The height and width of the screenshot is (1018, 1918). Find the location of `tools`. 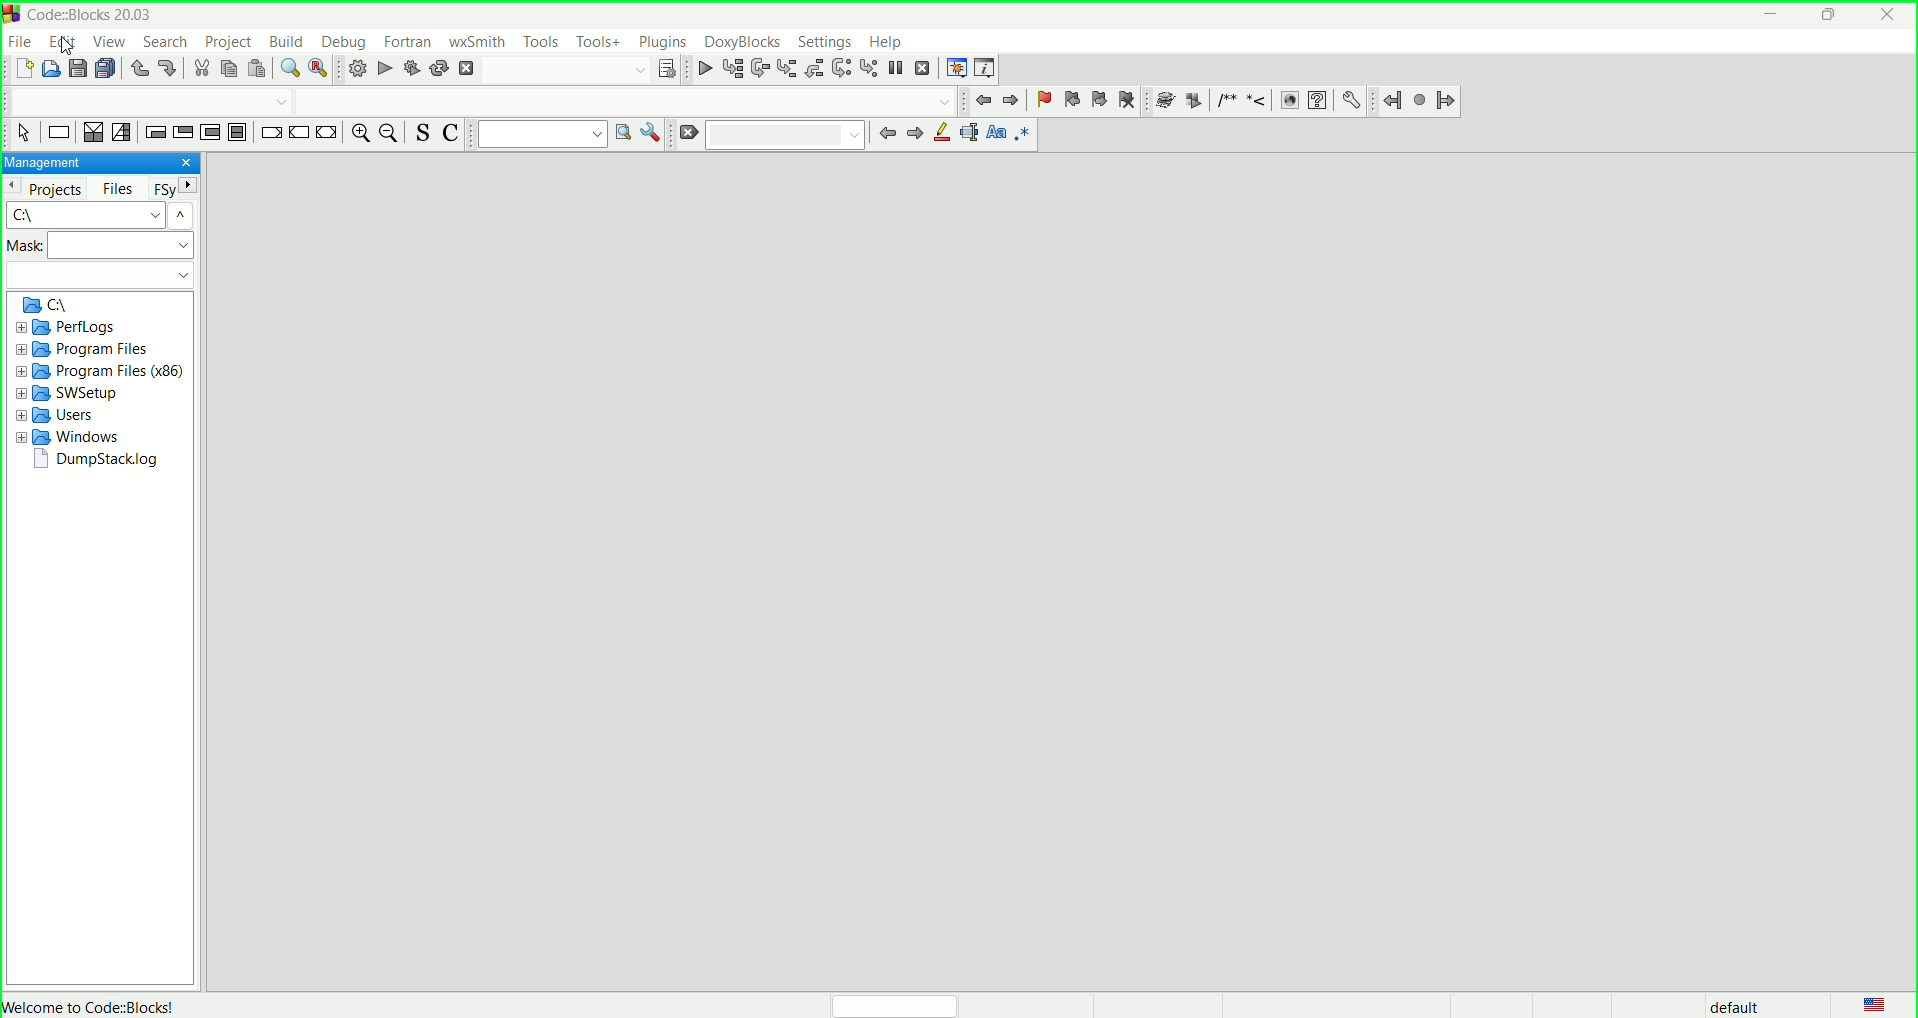

tools is located at coordinates (540, 41).